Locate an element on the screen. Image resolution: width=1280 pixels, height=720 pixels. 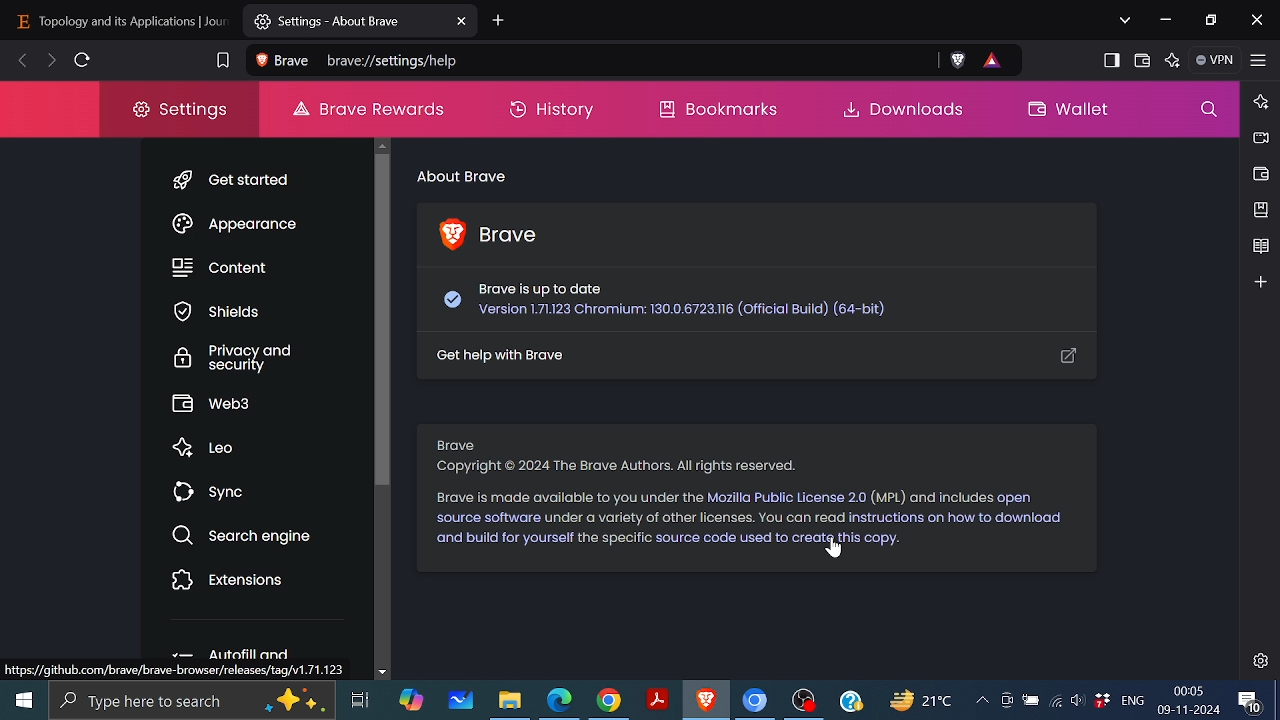
Go back to previpous page is located at coordinates (23, 61).